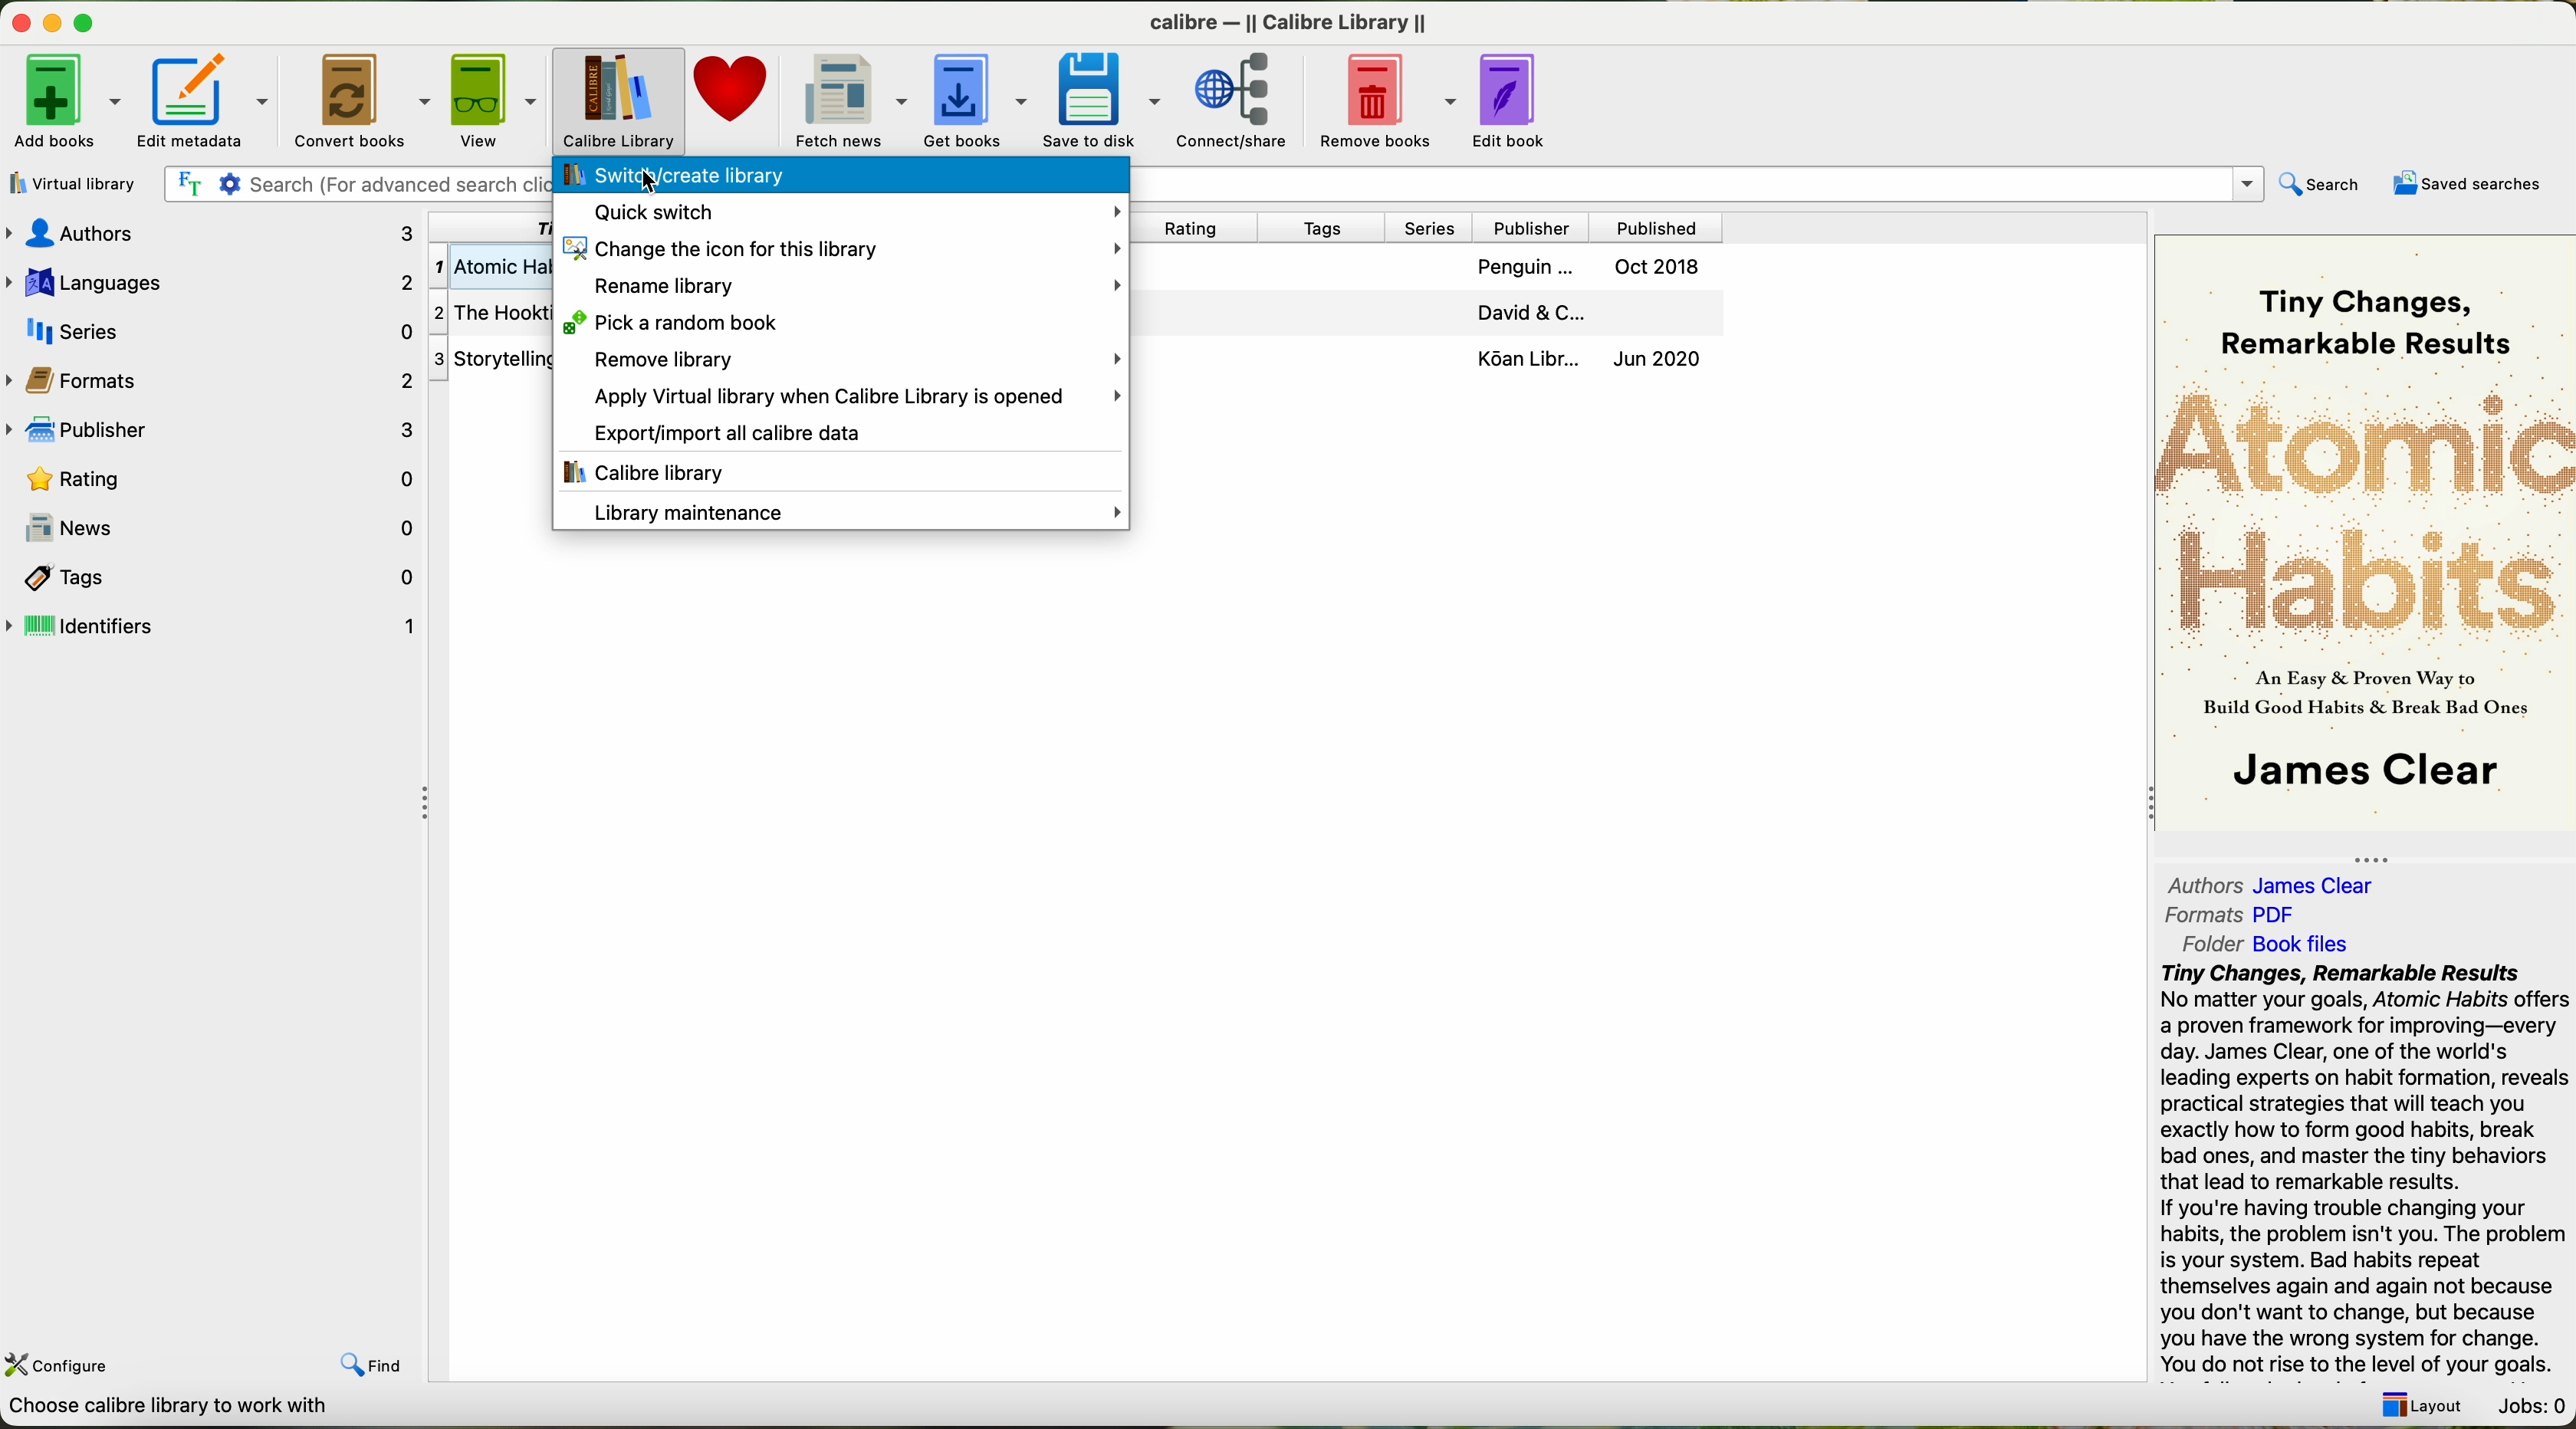 The height and width of the screenshot is (1429, 2576). I want to click on connect/share, so click(1235, 100).